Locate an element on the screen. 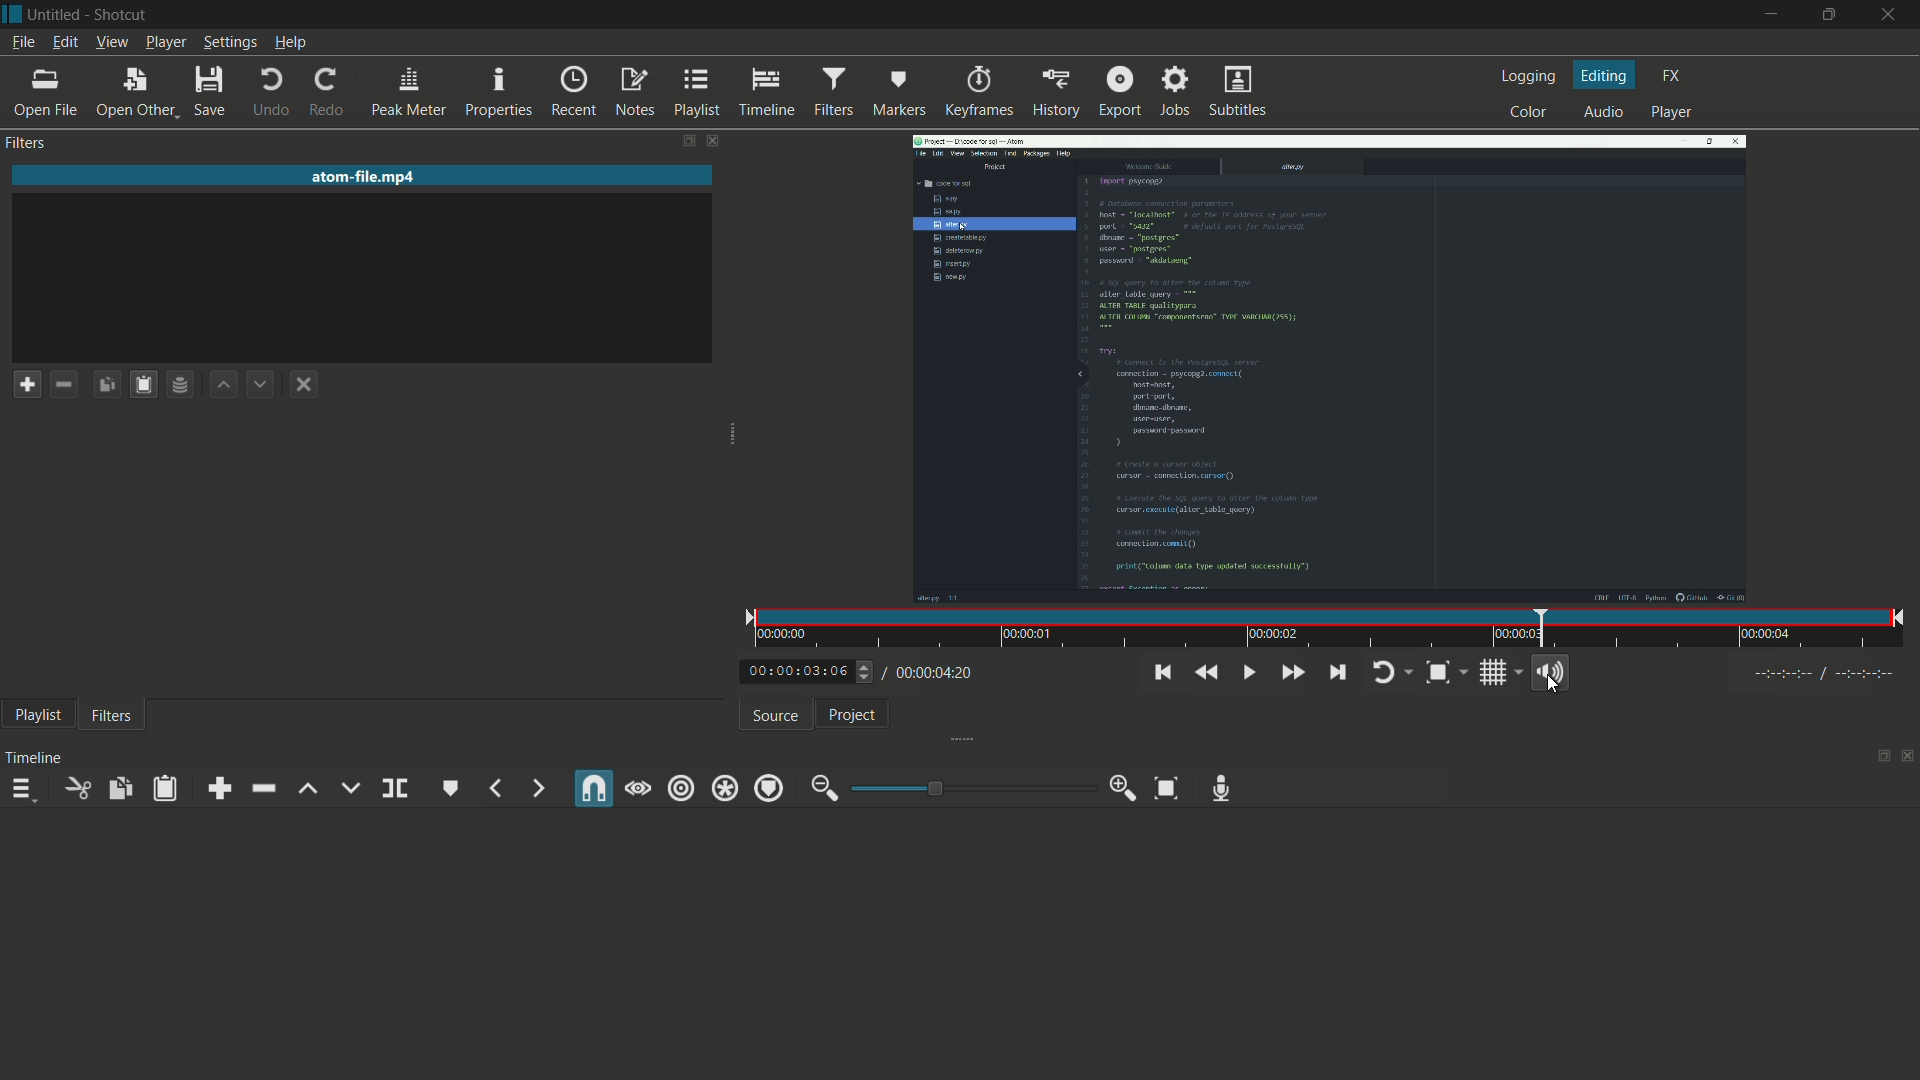  toggle player looping is located at coordinates (1381, 674).